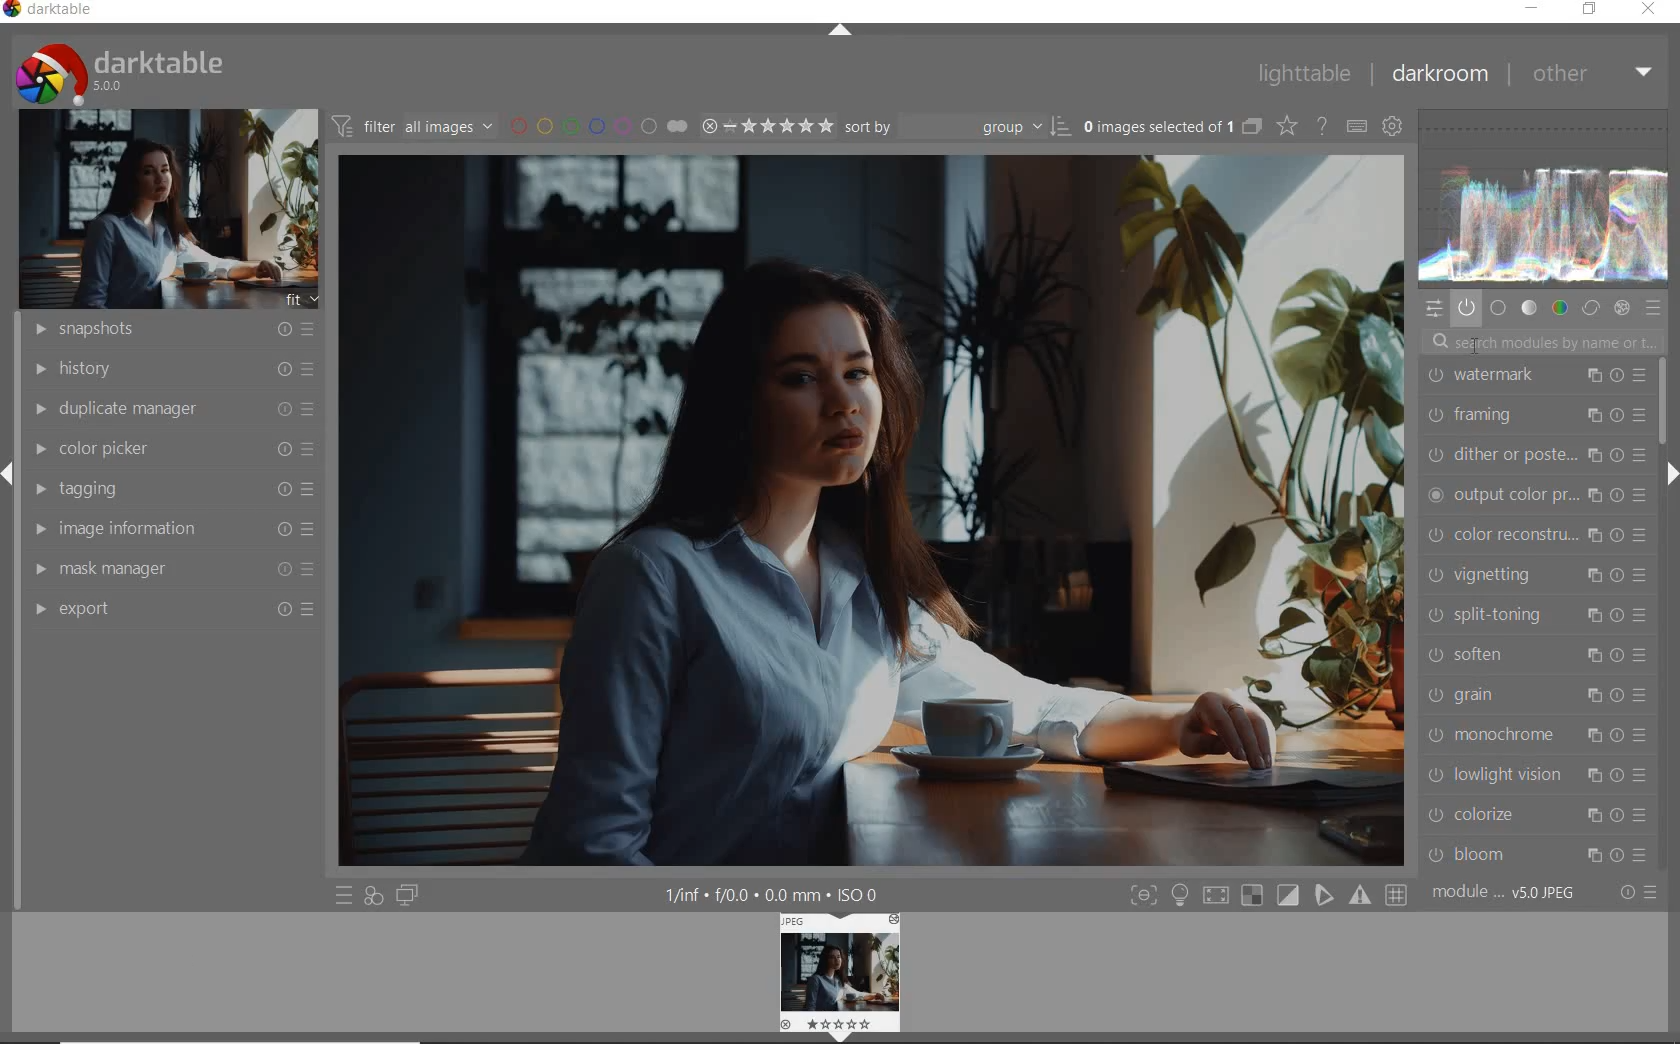 Image resolution: width=1680 pixels, height=1044 pixels. What do you see at coordinates (1536, 614) in the screenshot?
I see `split-toning` at bounding box center [1536, 614].